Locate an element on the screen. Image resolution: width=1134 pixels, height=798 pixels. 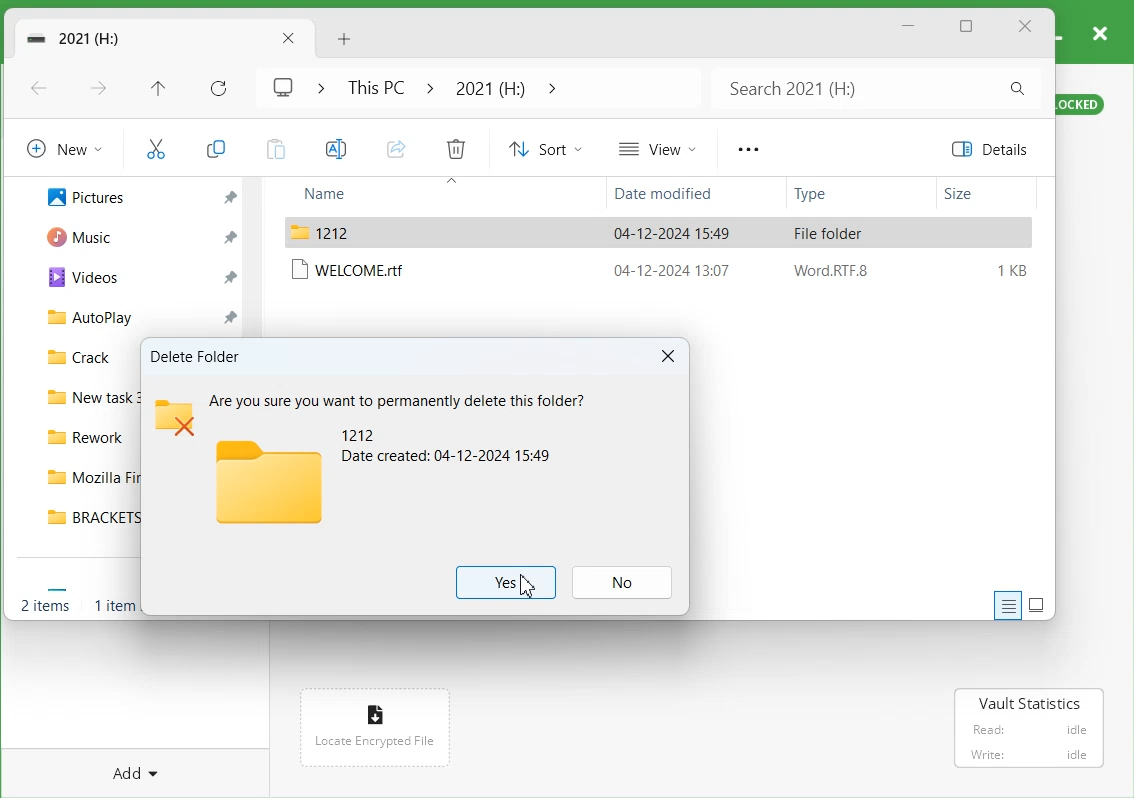
Size is located at coordinates (985, 194).